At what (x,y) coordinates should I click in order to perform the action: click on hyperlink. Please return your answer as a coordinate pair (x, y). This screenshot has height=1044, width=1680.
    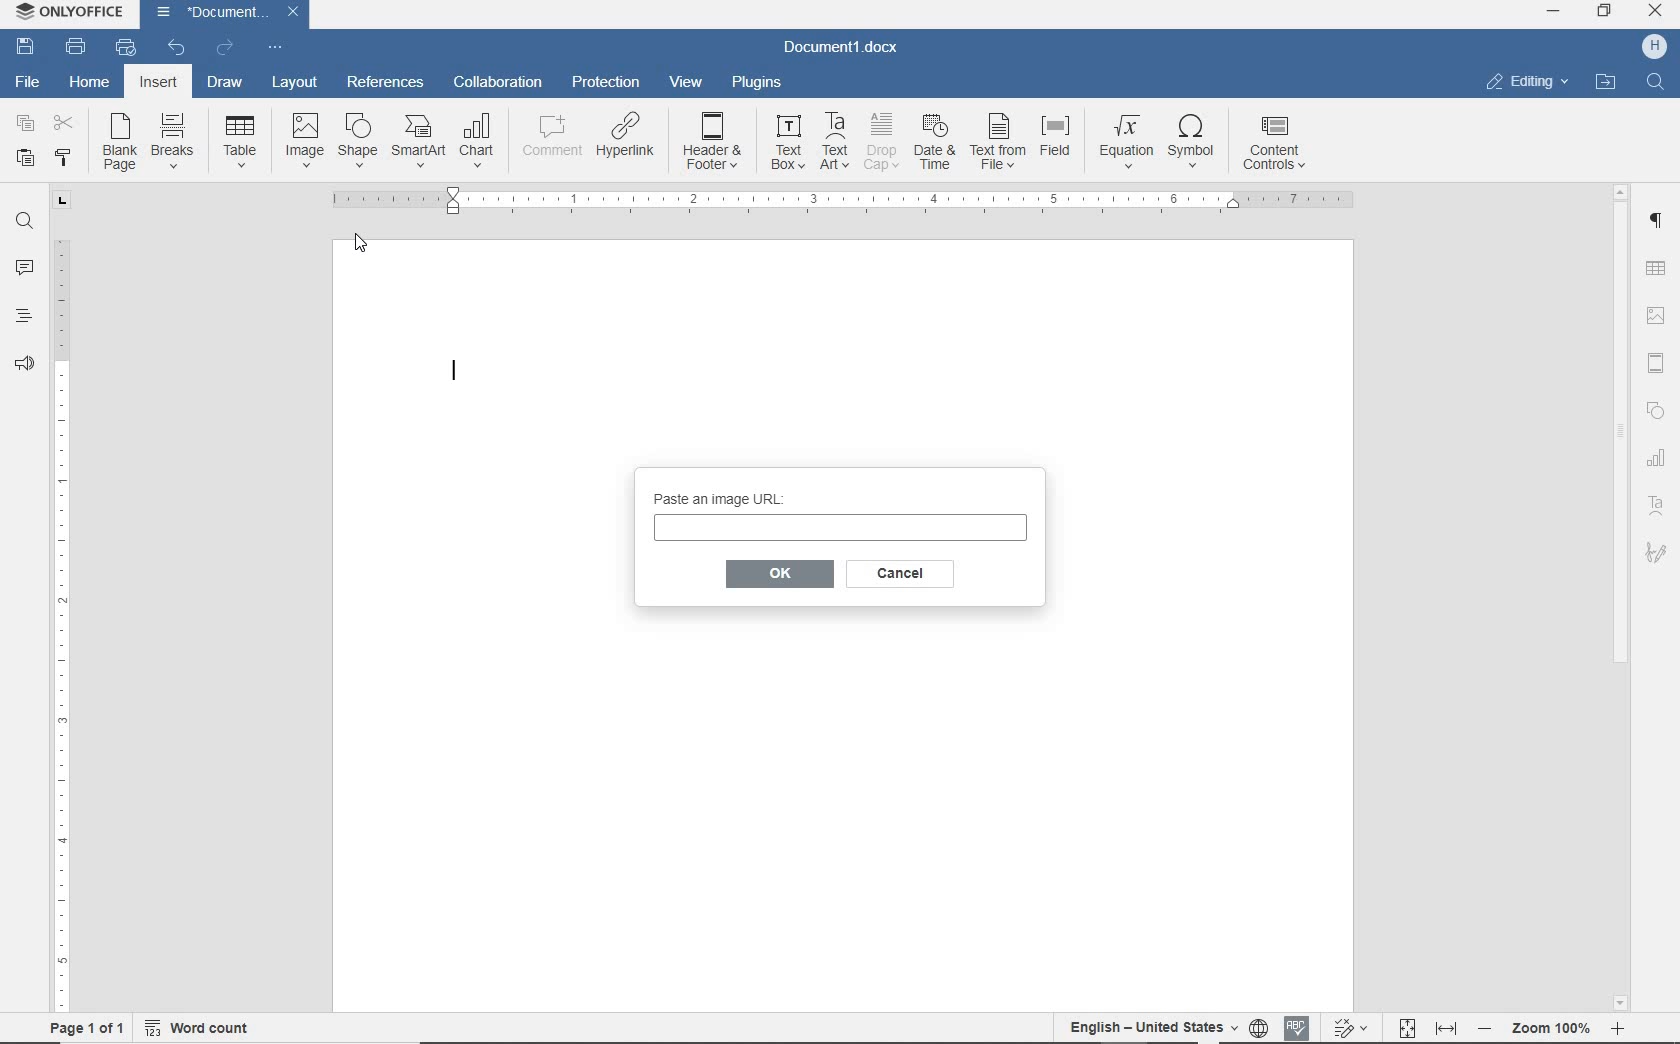
    Looking at the image, I should click on (625, 139).